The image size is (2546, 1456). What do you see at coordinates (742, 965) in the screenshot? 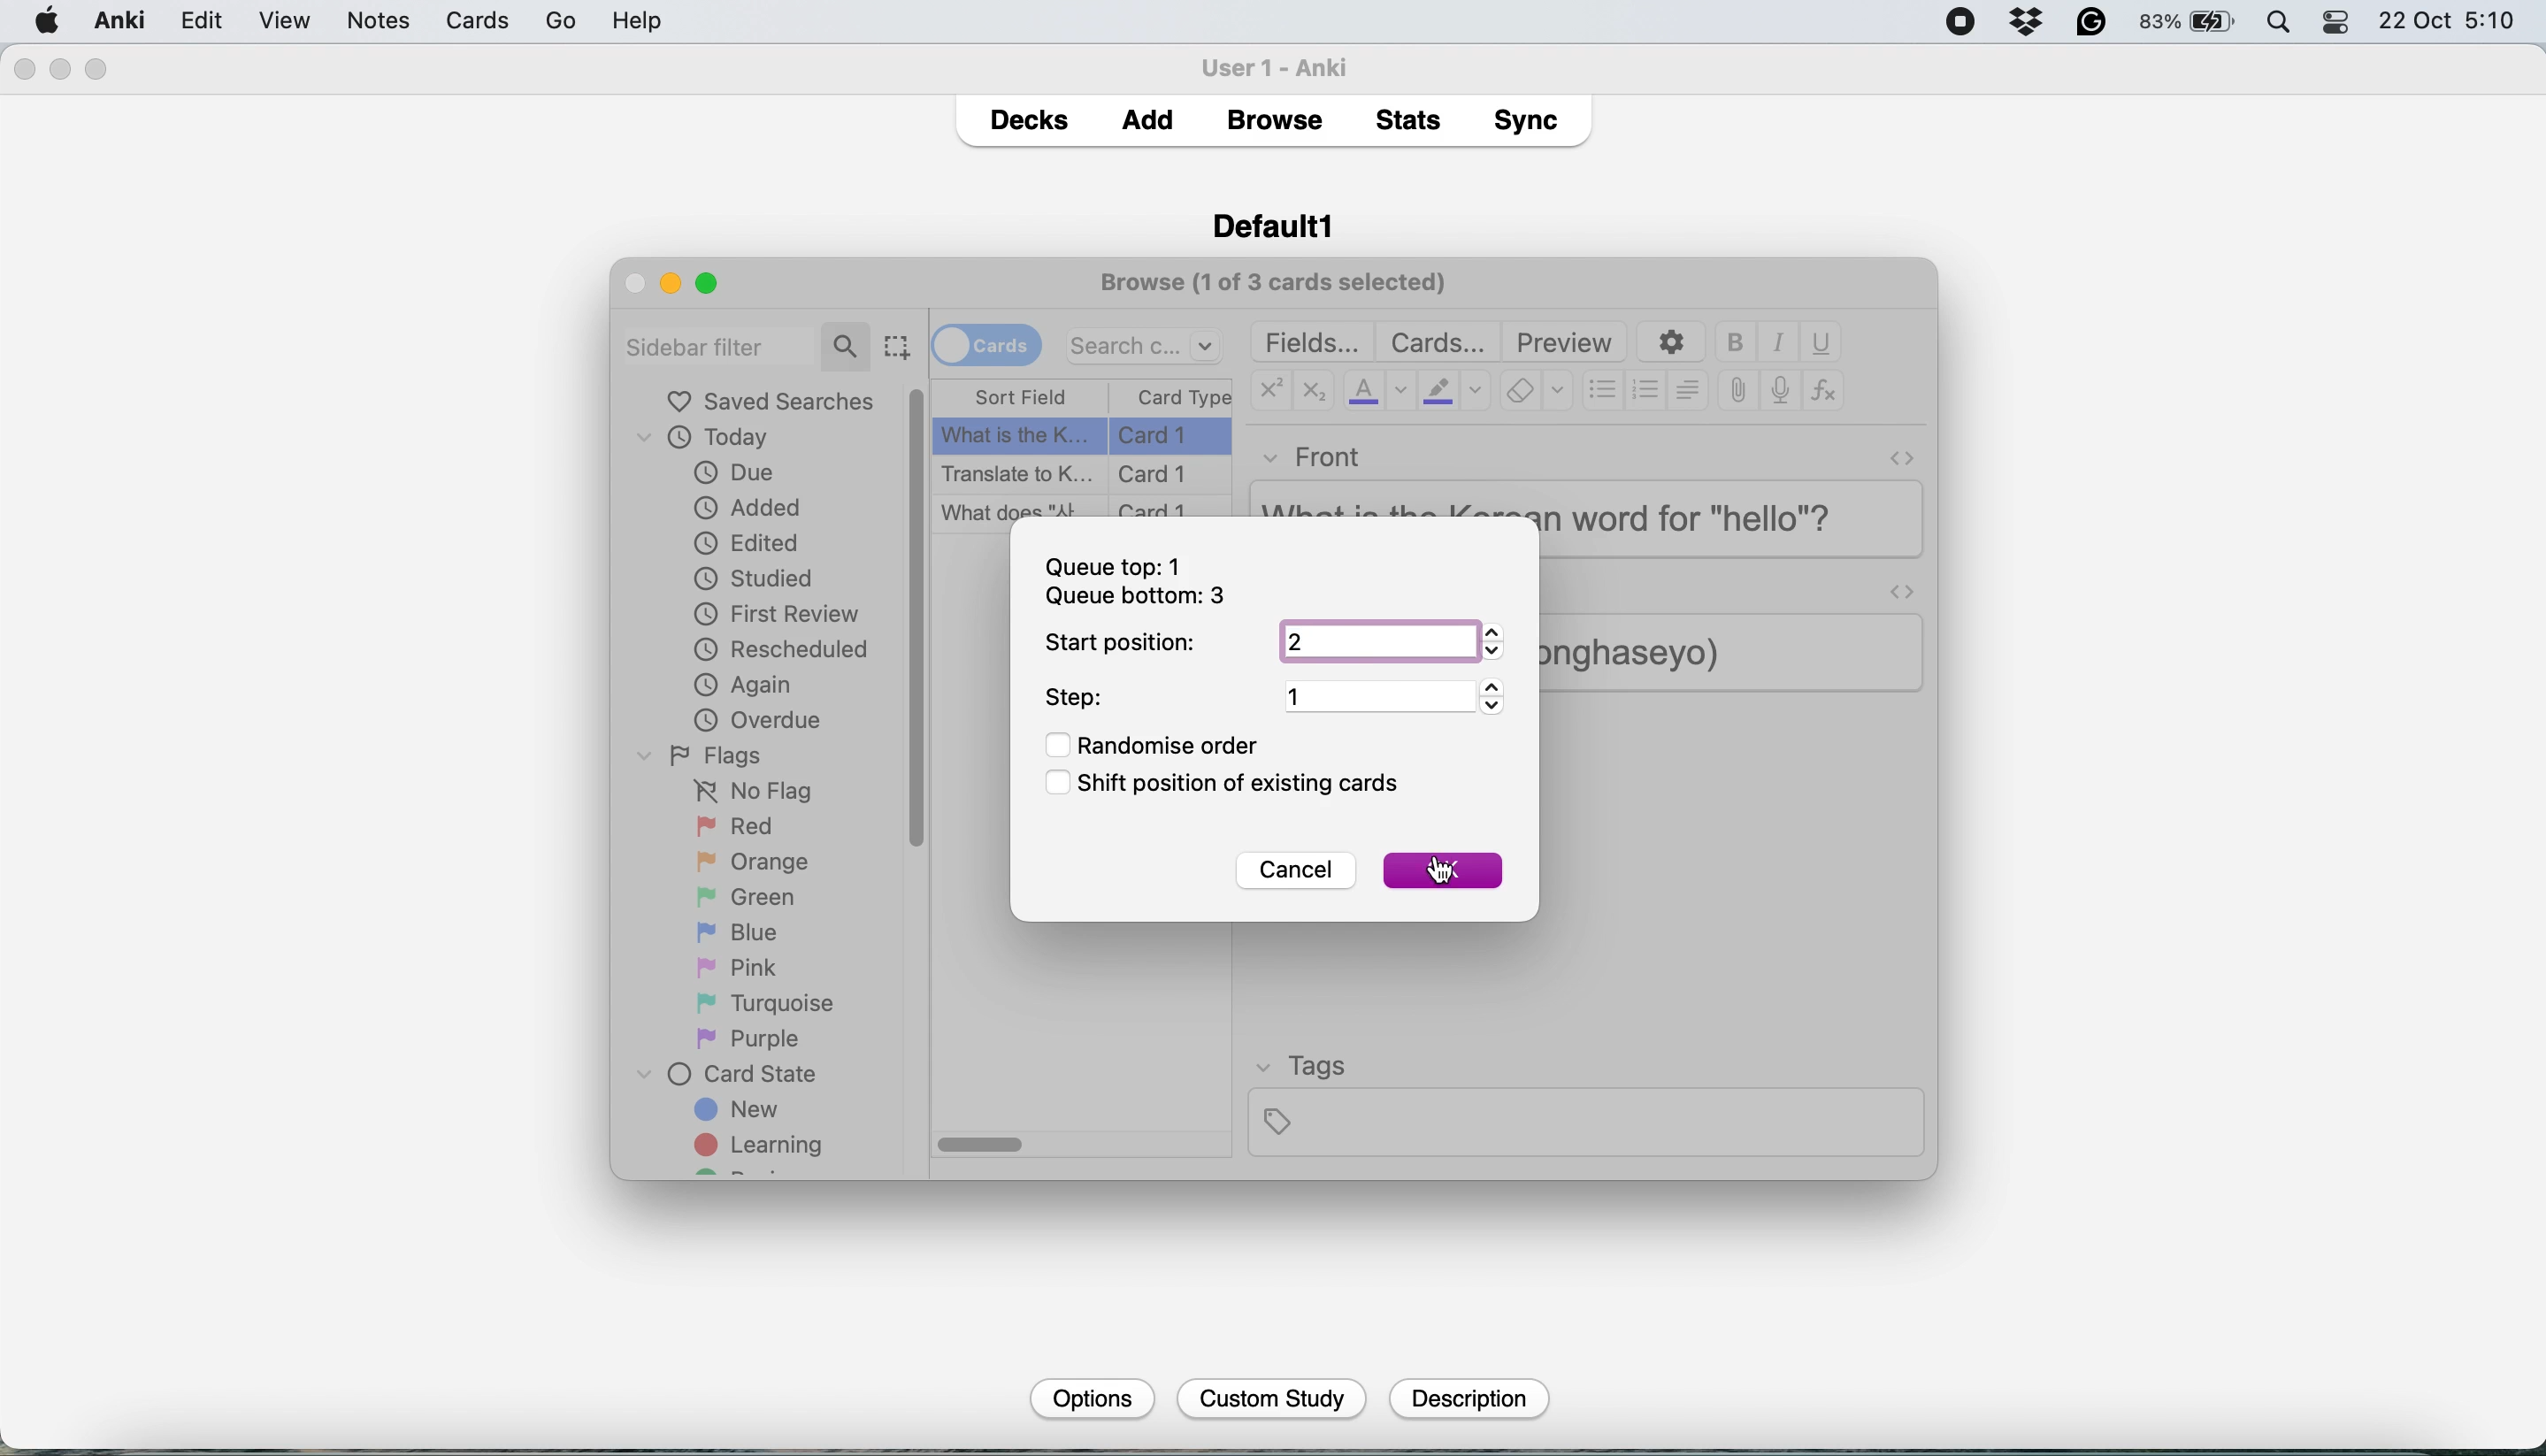
I see `pink` at bounding box center [742, 965].